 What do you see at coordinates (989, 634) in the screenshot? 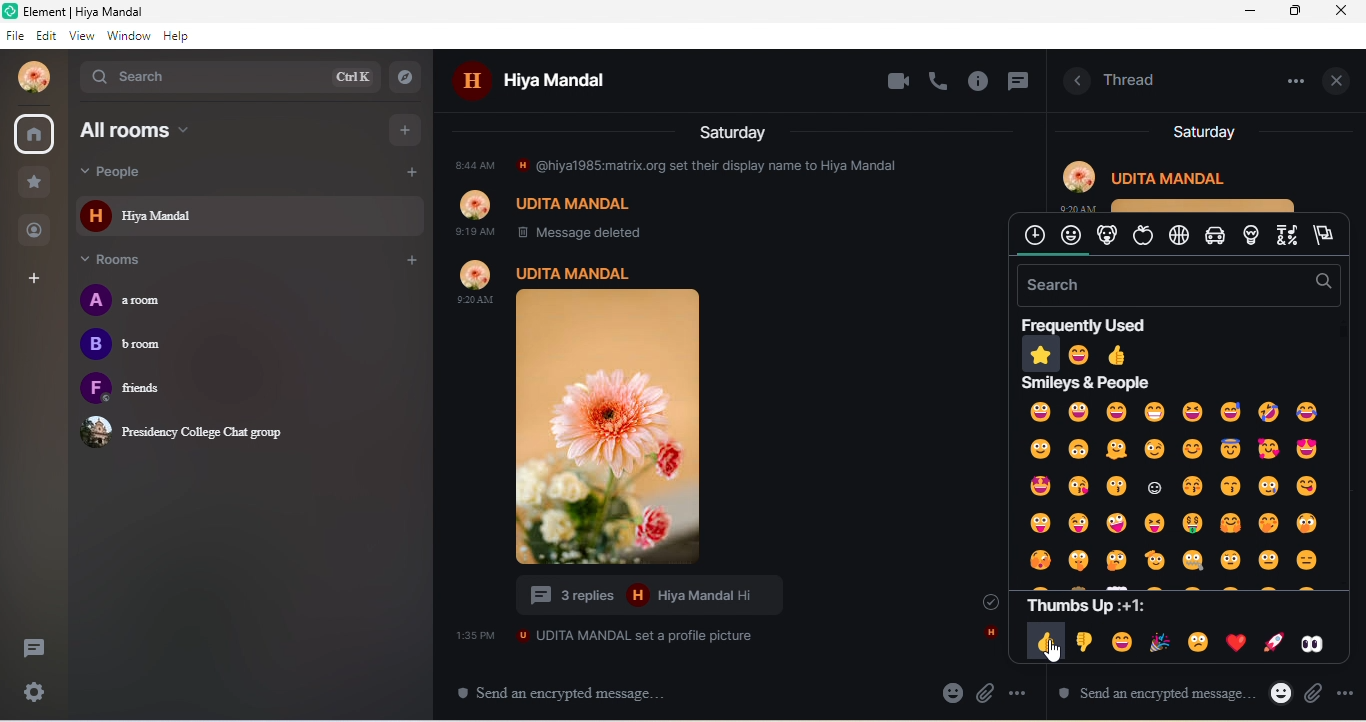
I see `h` at bounding box center [989, 634].